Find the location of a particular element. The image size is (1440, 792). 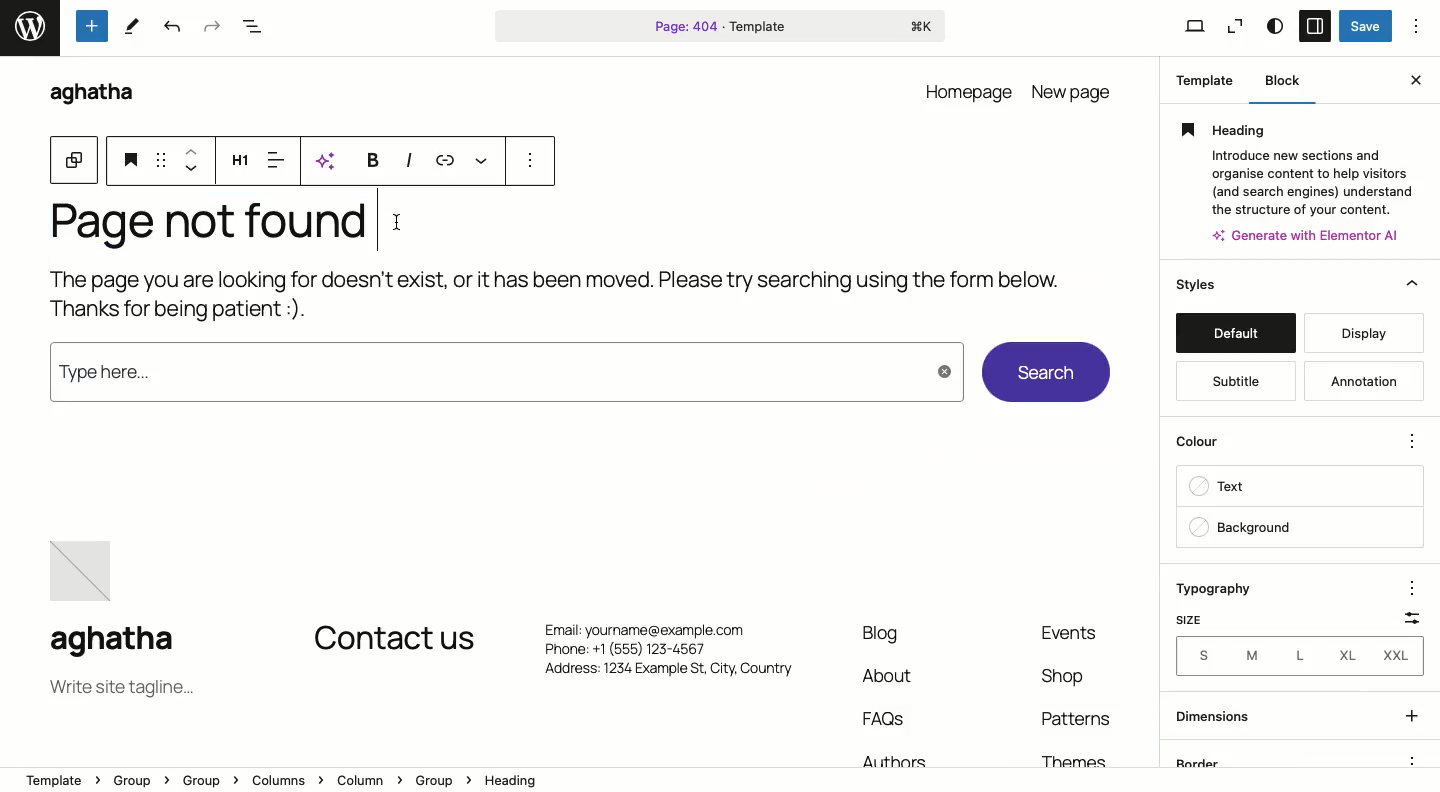

Align is located at coordinates (275, 159).